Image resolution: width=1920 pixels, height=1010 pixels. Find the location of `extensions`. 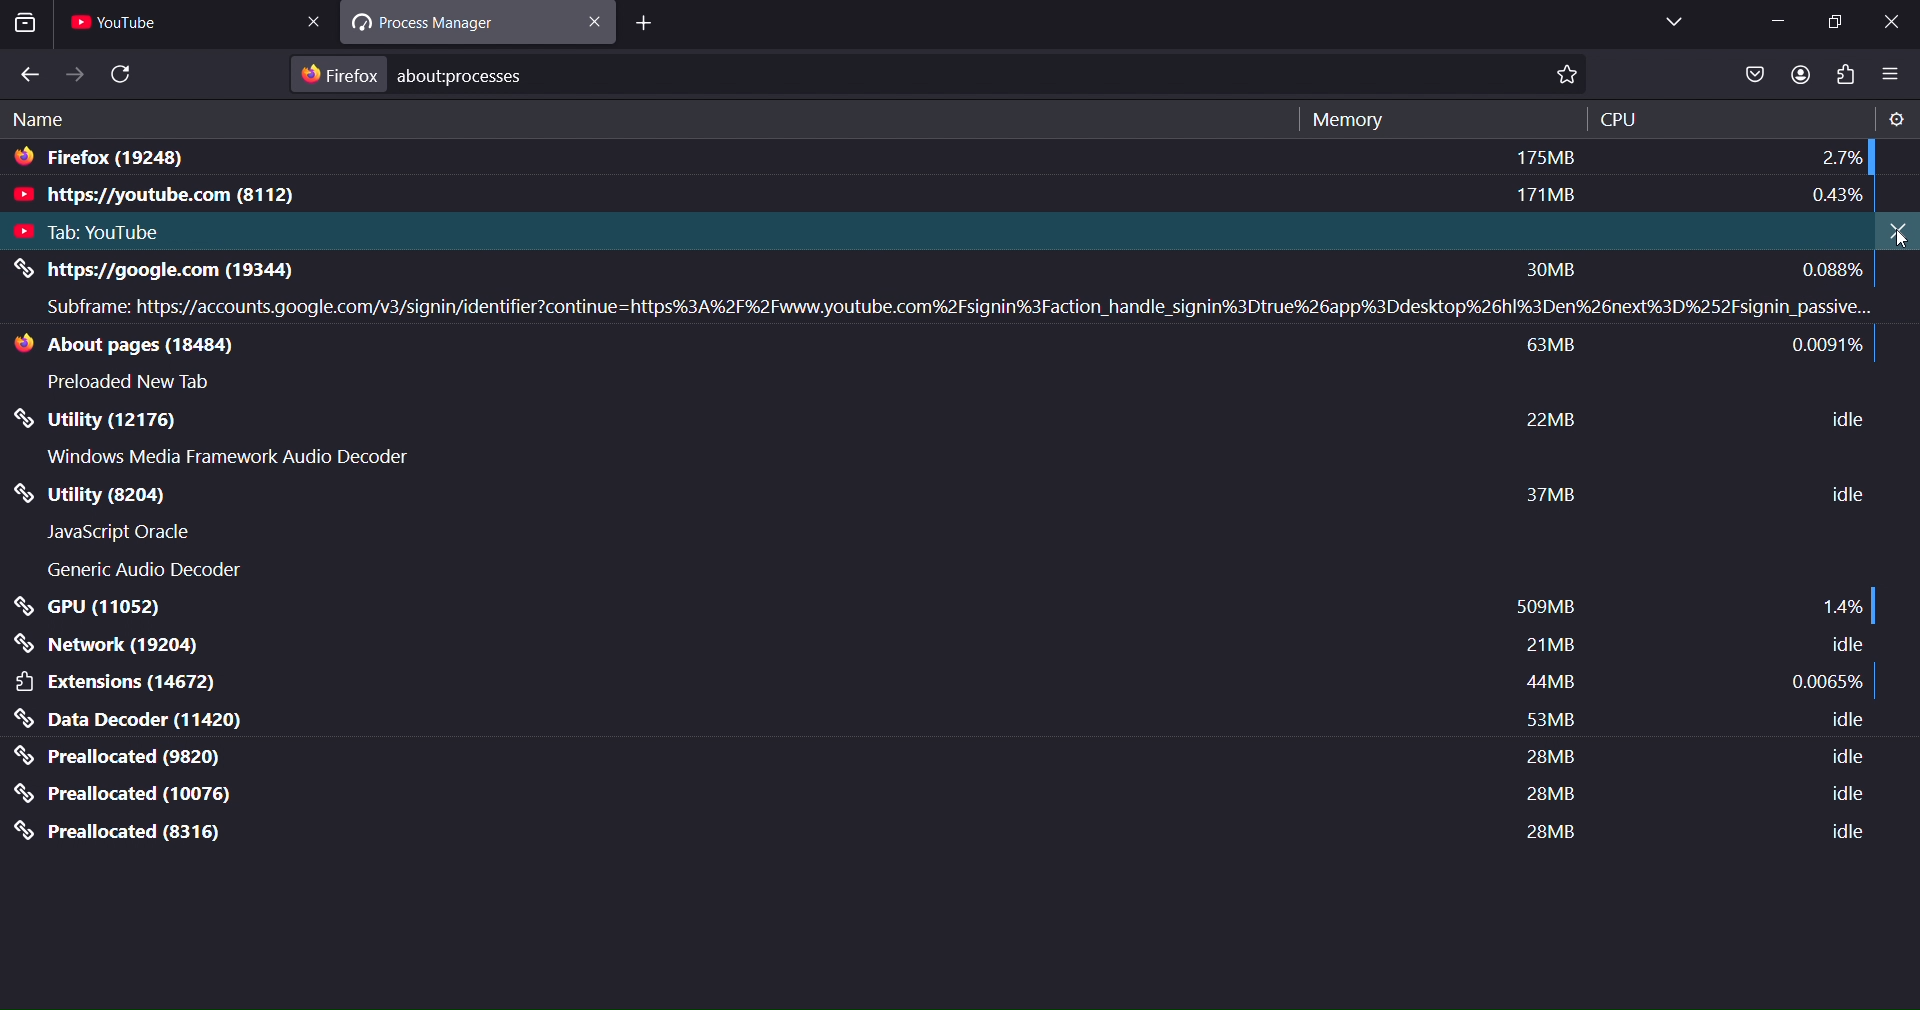

extensions is located at coordinates (1849, 75).